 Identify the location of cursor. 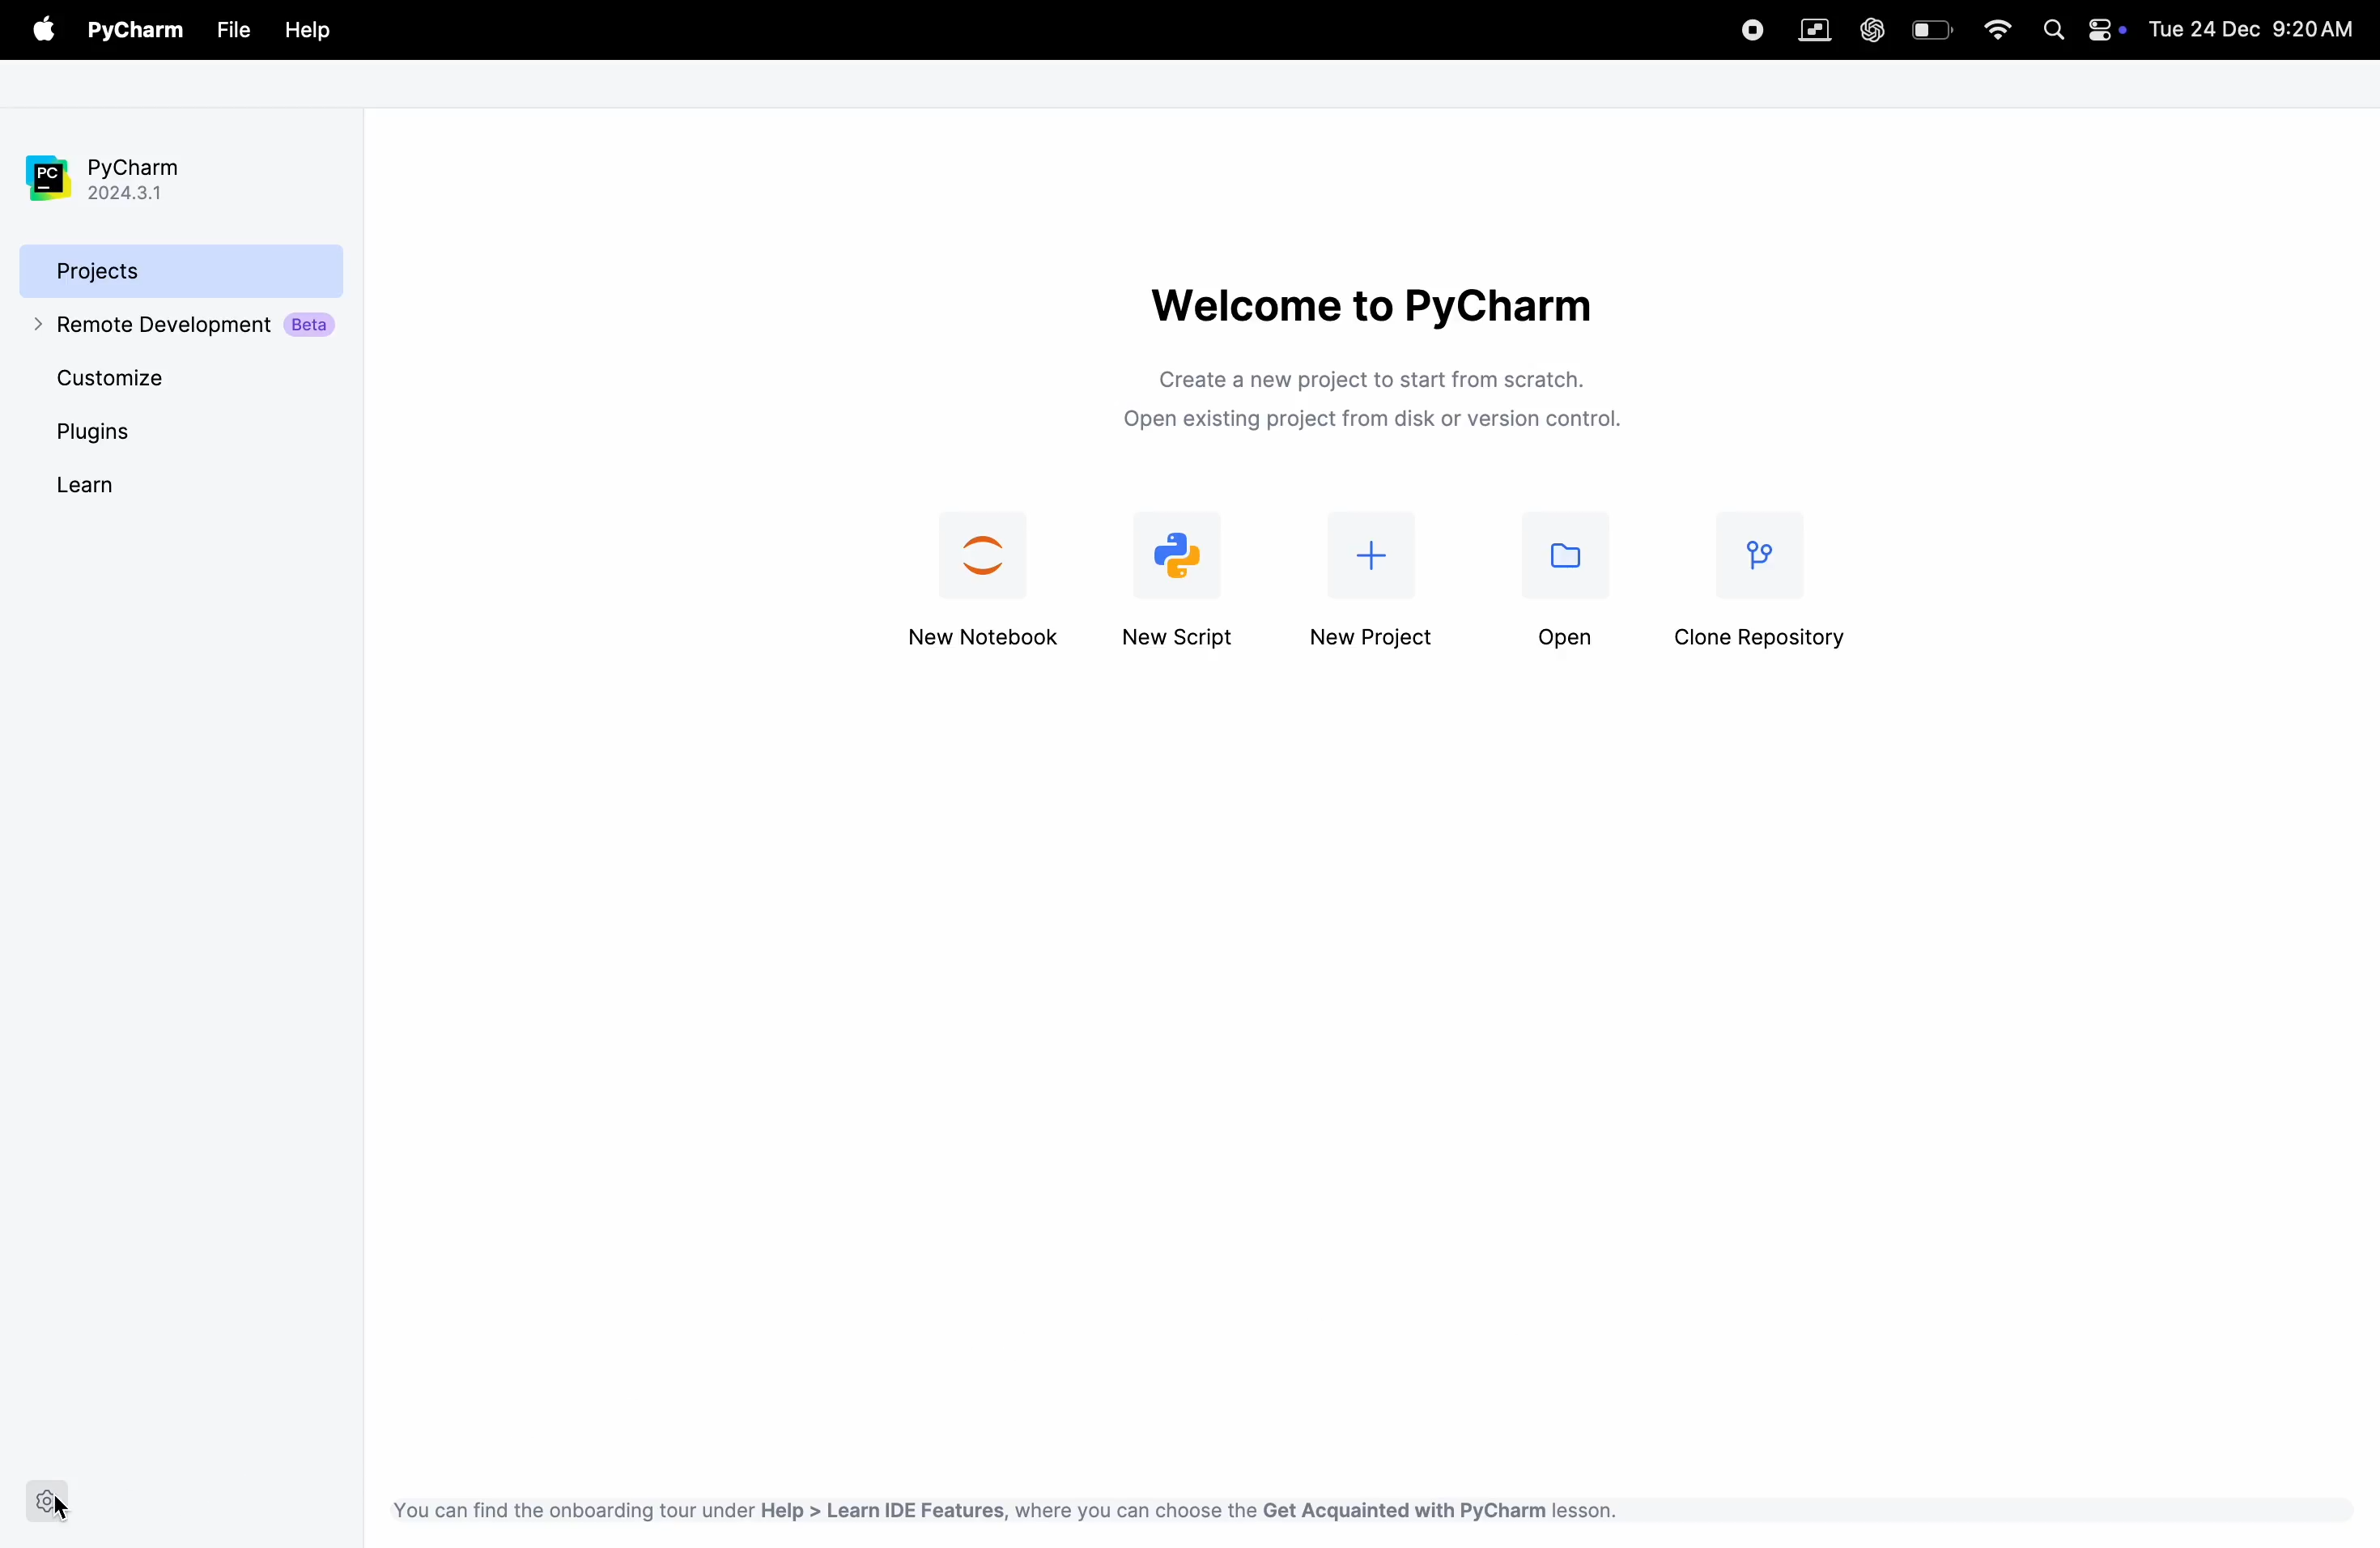
(61, 1508).